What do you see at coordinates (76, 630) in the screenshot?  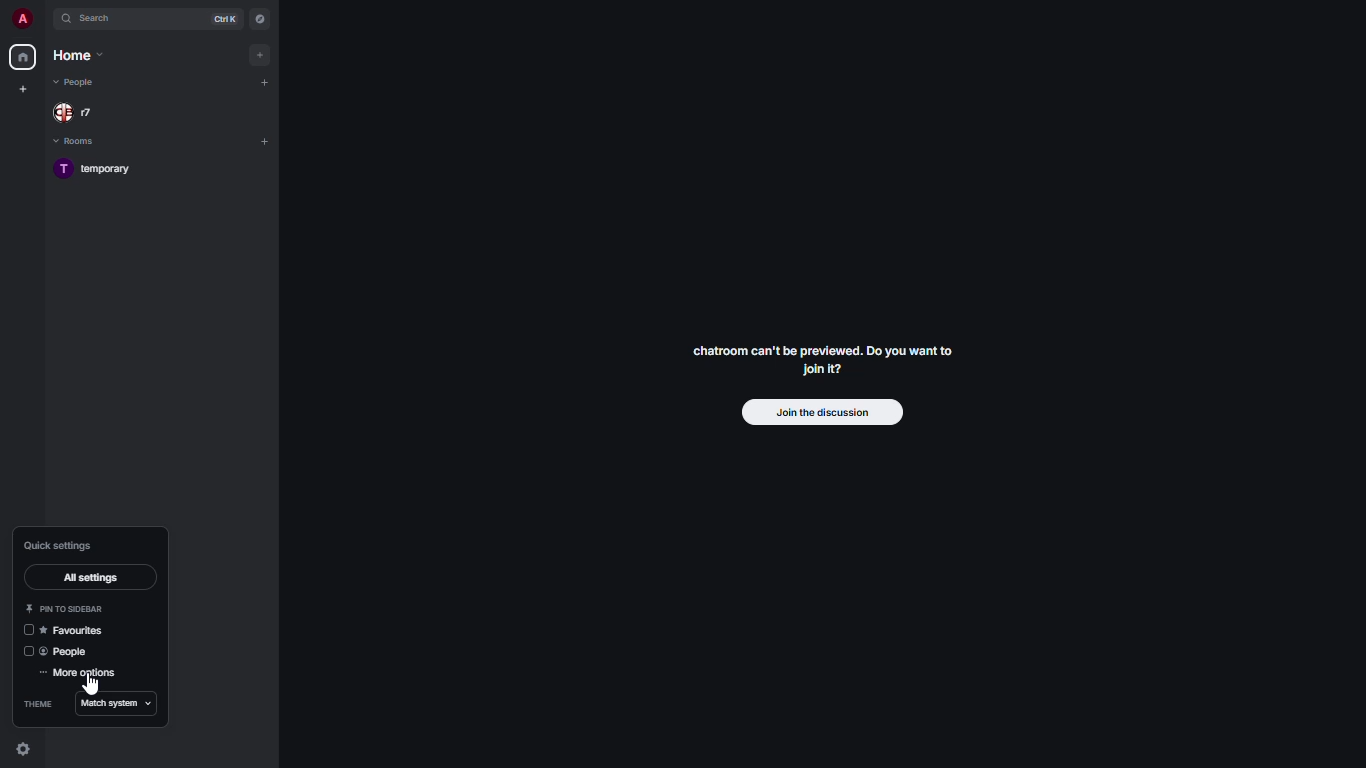 I see `favorites` at bounding box center [76, 630].